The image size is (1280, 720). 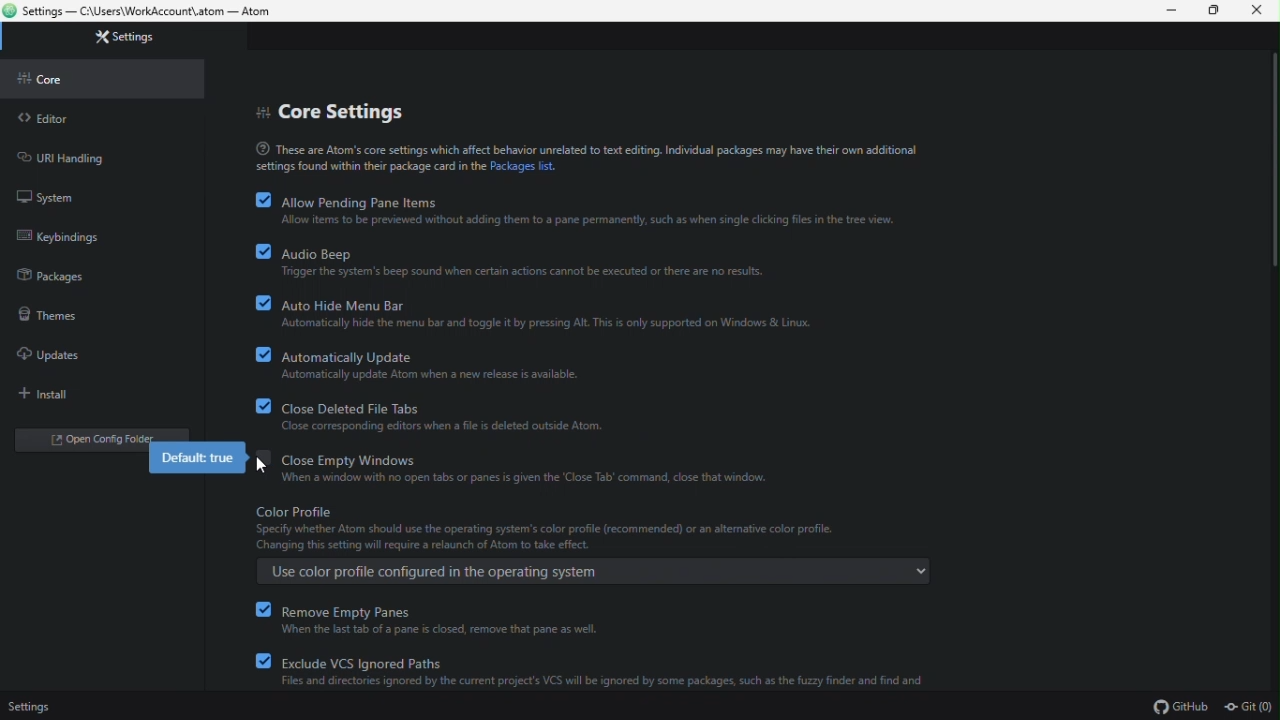 I want to click on mininize, so click(x=1173, y=10).